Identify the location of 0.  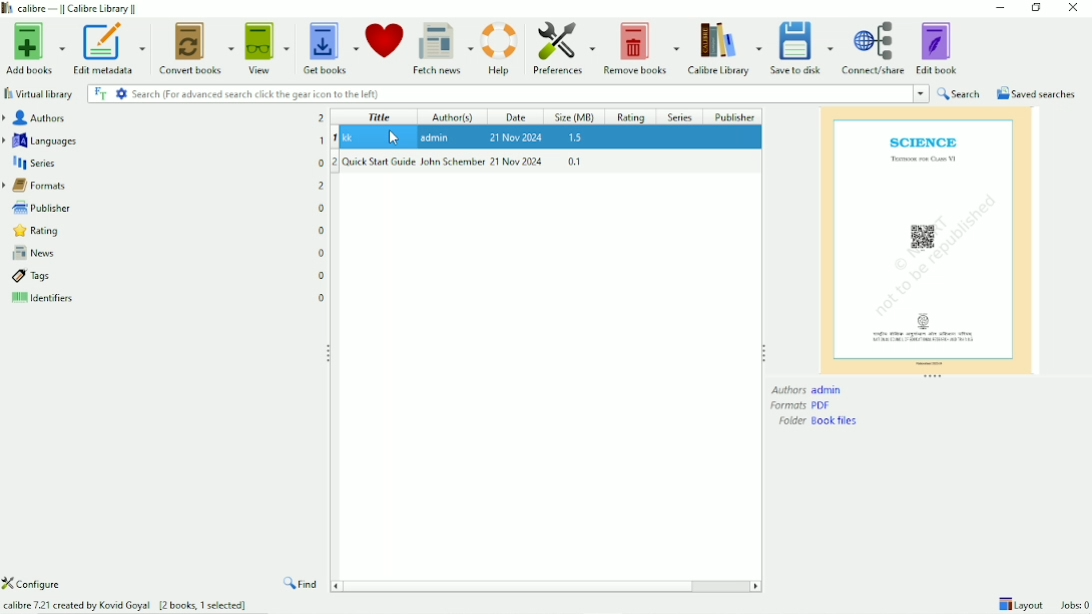
(323, 276).